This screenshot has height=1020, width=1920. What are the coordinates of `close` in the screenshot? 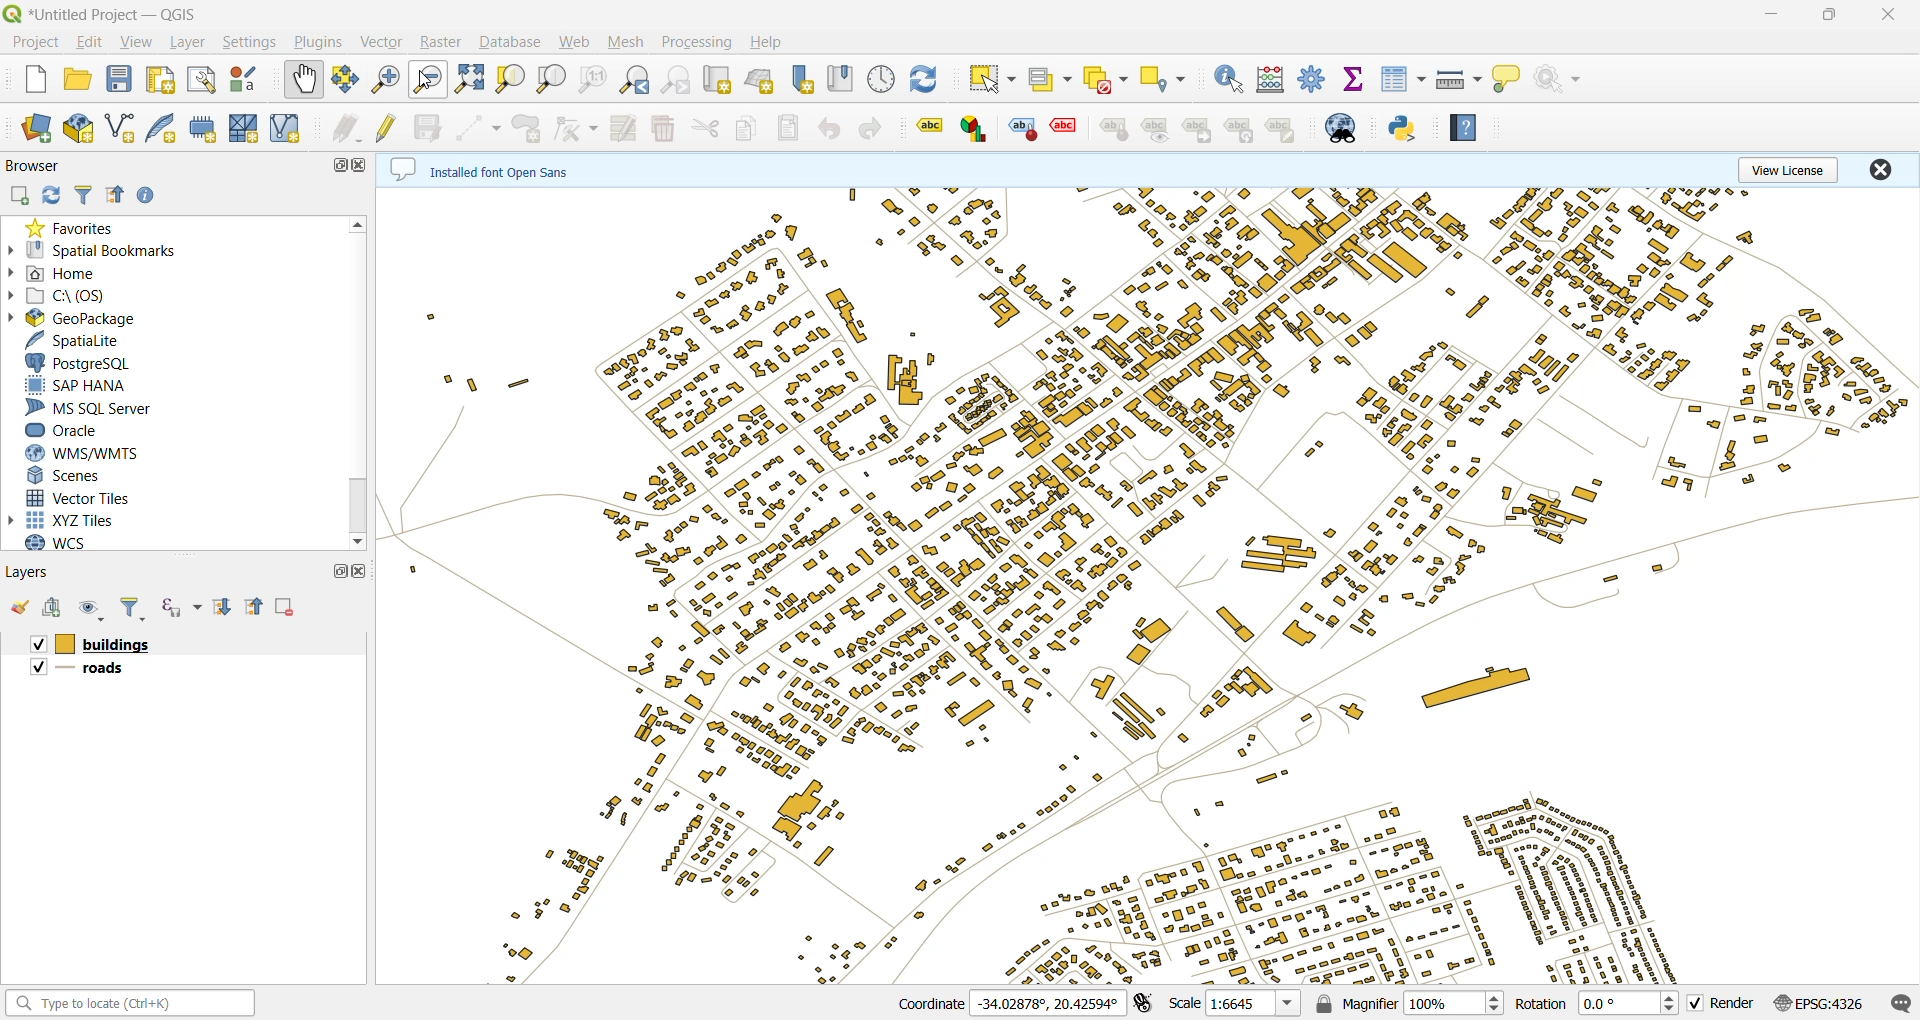 It's located at (363, 168).